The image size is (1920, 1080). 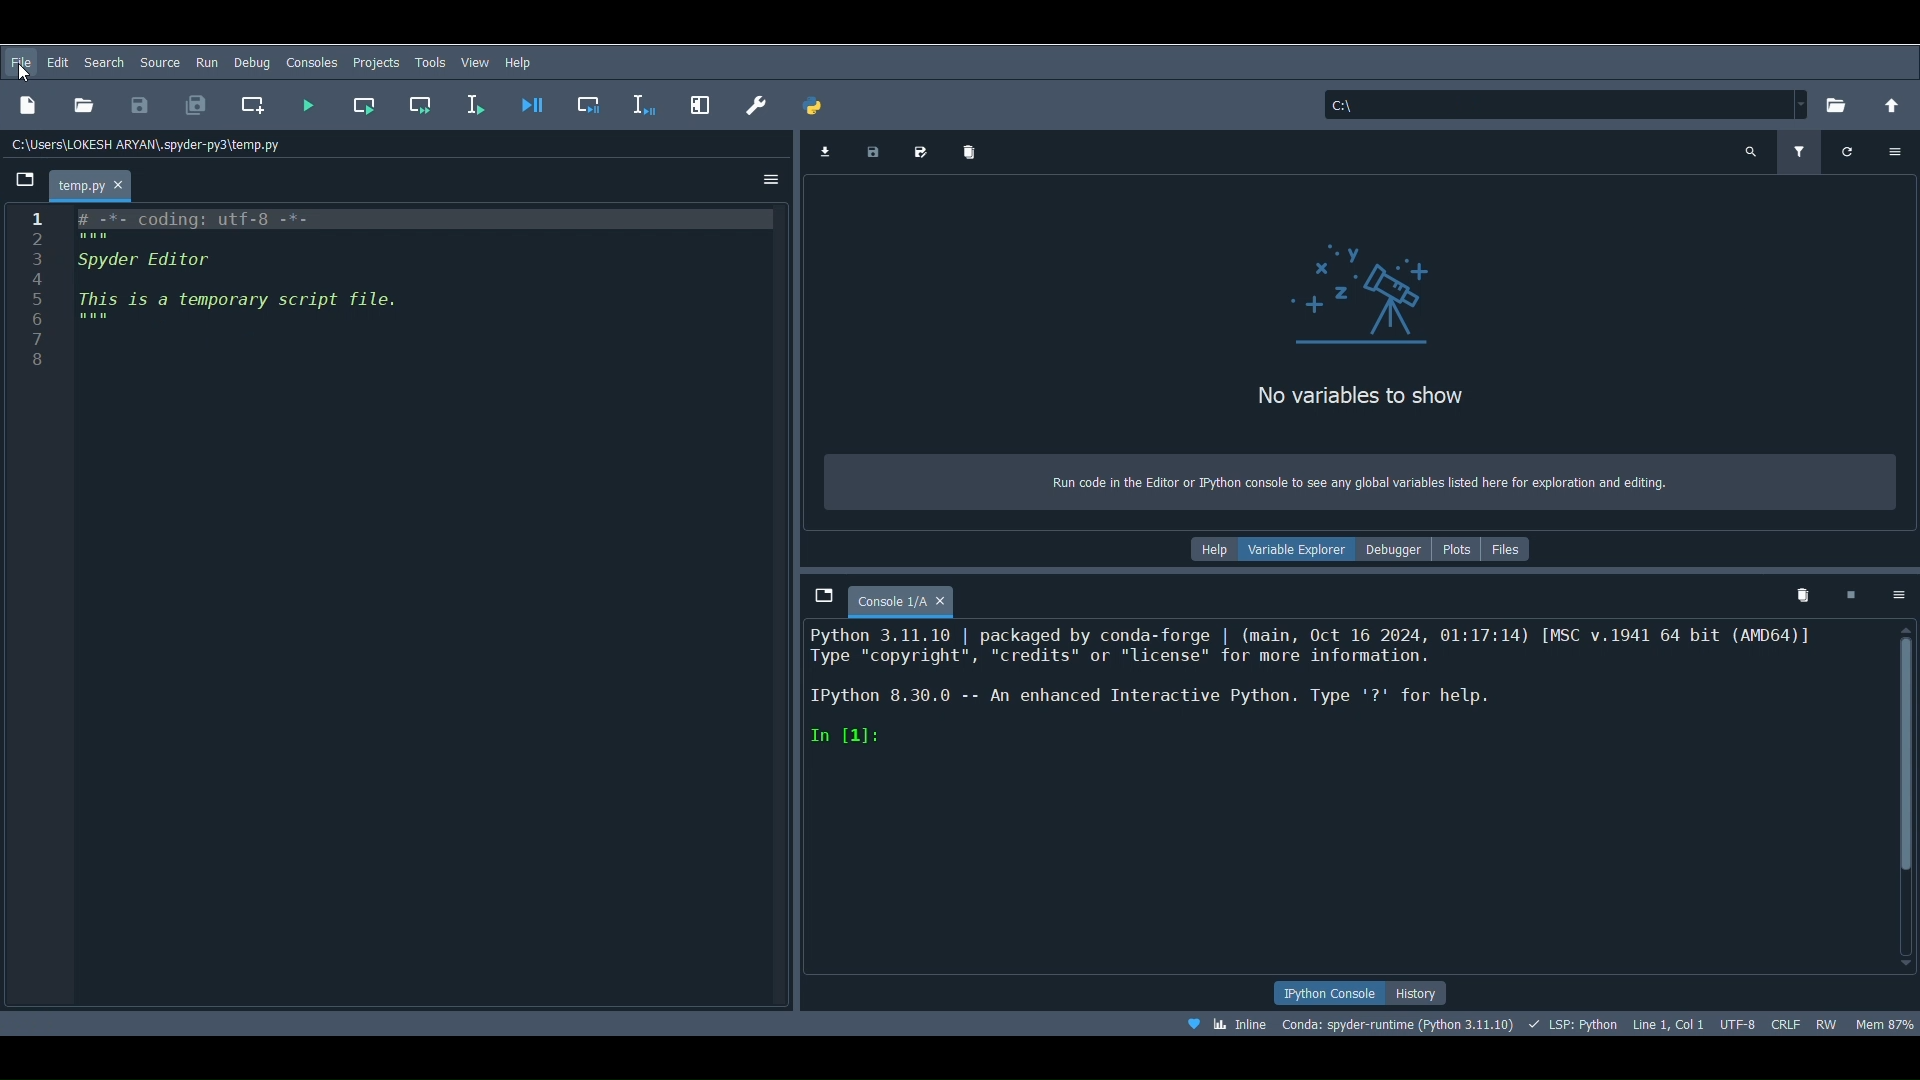 What do you see at coordinates (85, 100) in the screenshot?
I see `Open file (Ctrl + O)` at bounding box center [85, 100].